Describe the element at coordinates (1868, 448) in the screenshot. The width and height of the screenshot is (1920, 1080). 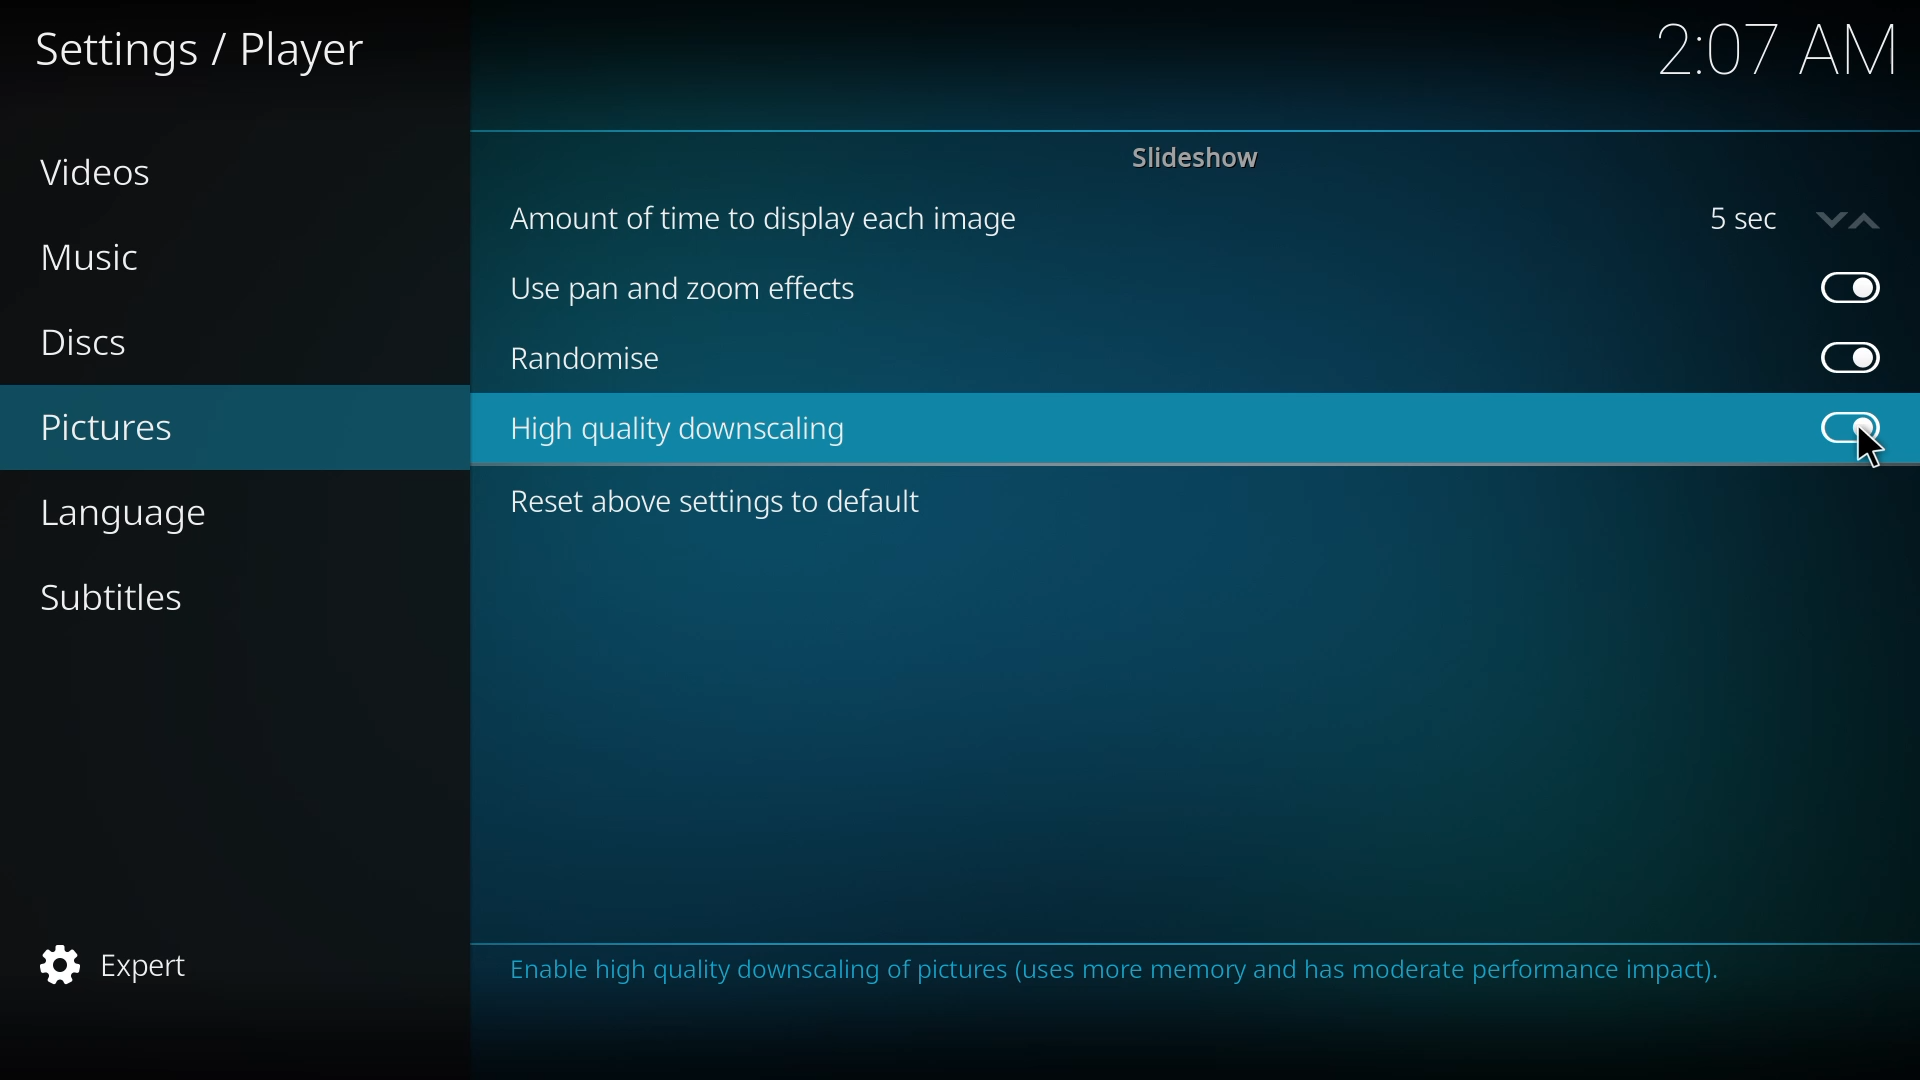
I see `cursor` at that location.